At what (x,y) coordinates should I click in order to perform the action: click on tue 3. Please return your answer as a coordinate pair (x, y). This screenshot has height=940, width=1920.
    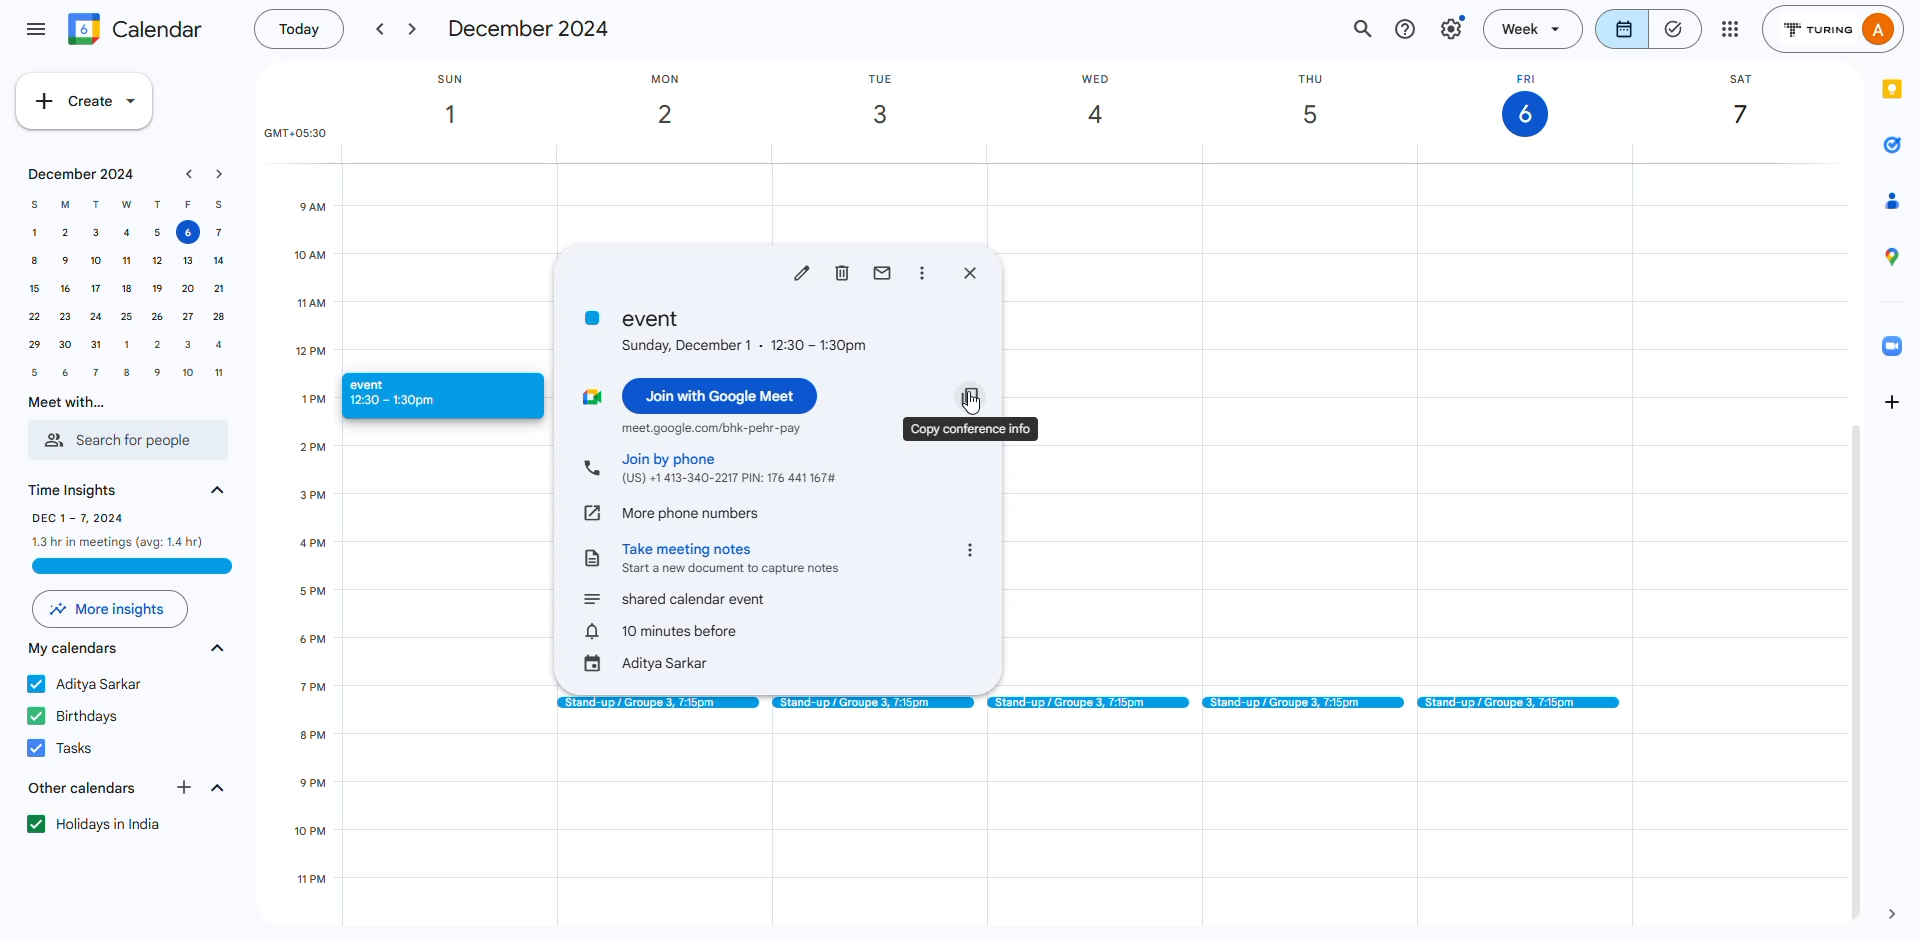
    Looking at the image, I should click on (886, 101).